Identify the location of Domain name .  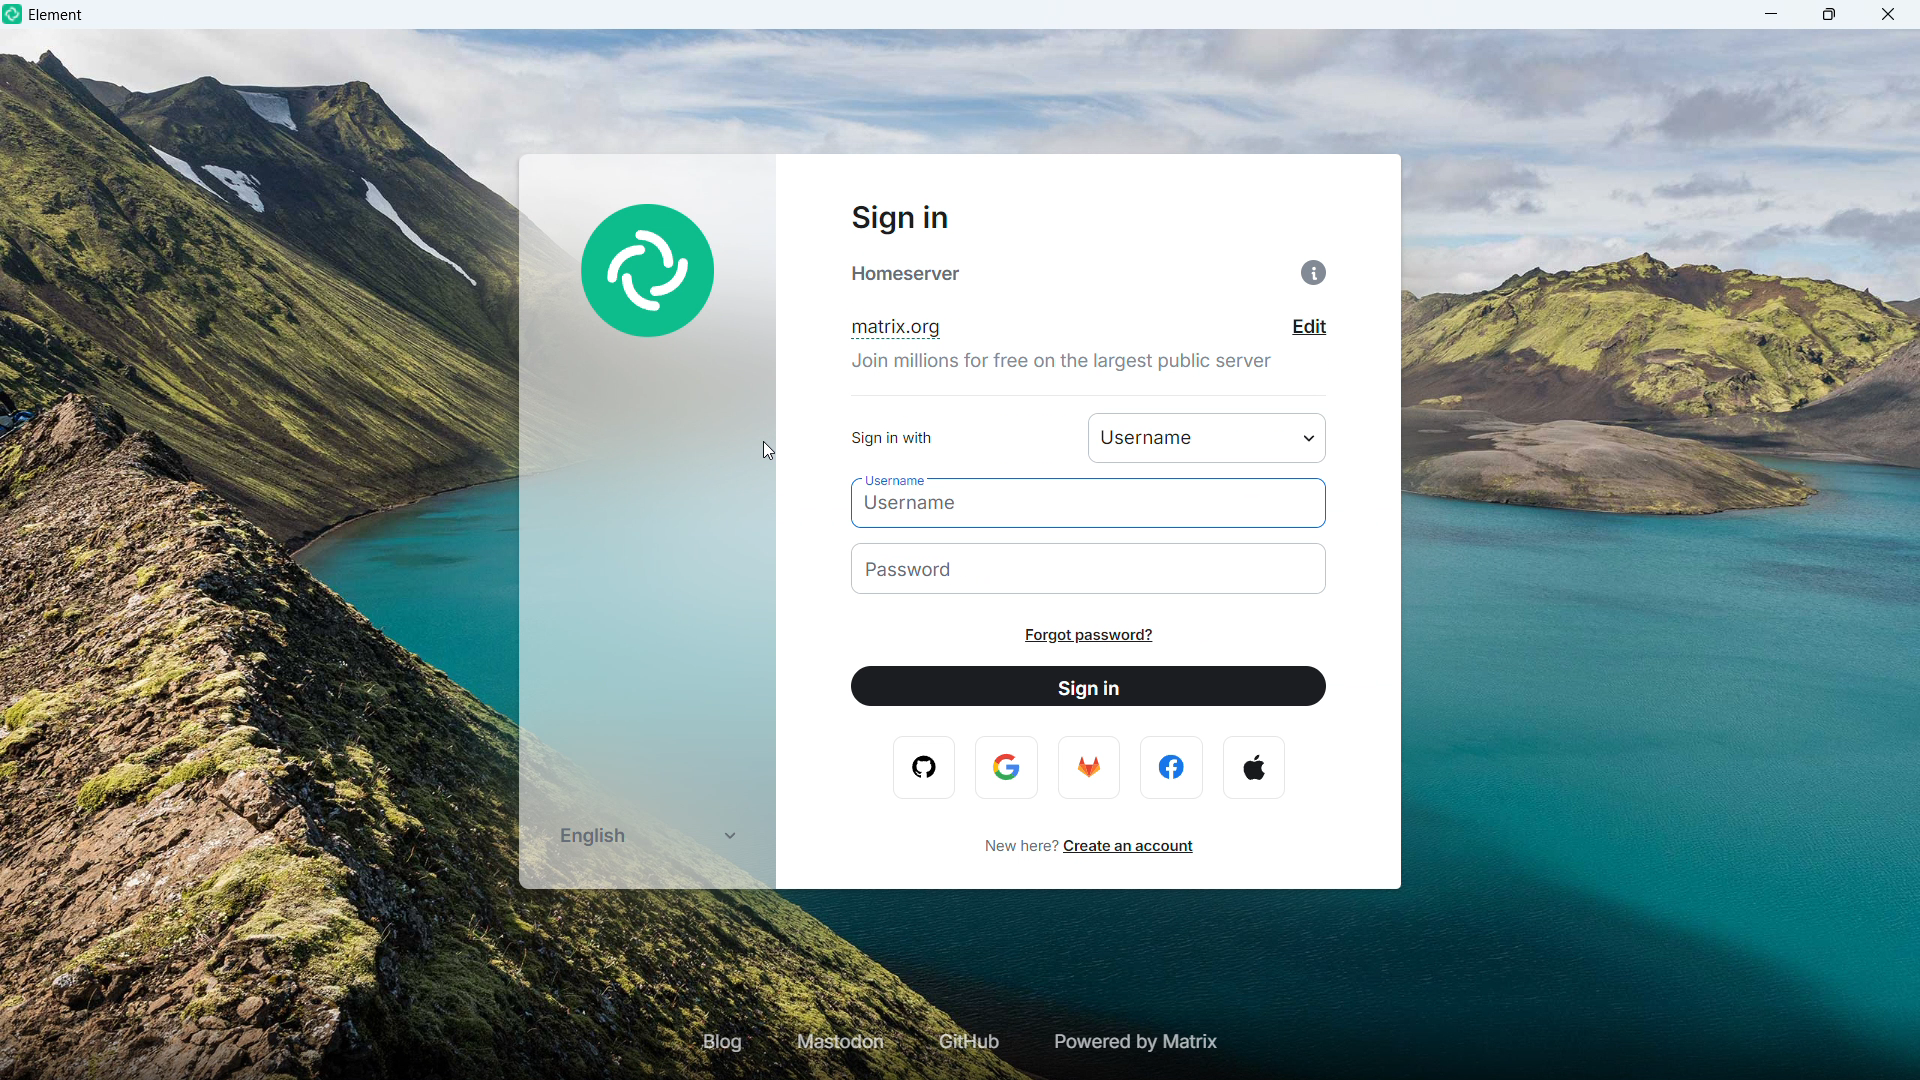
(894, 330).